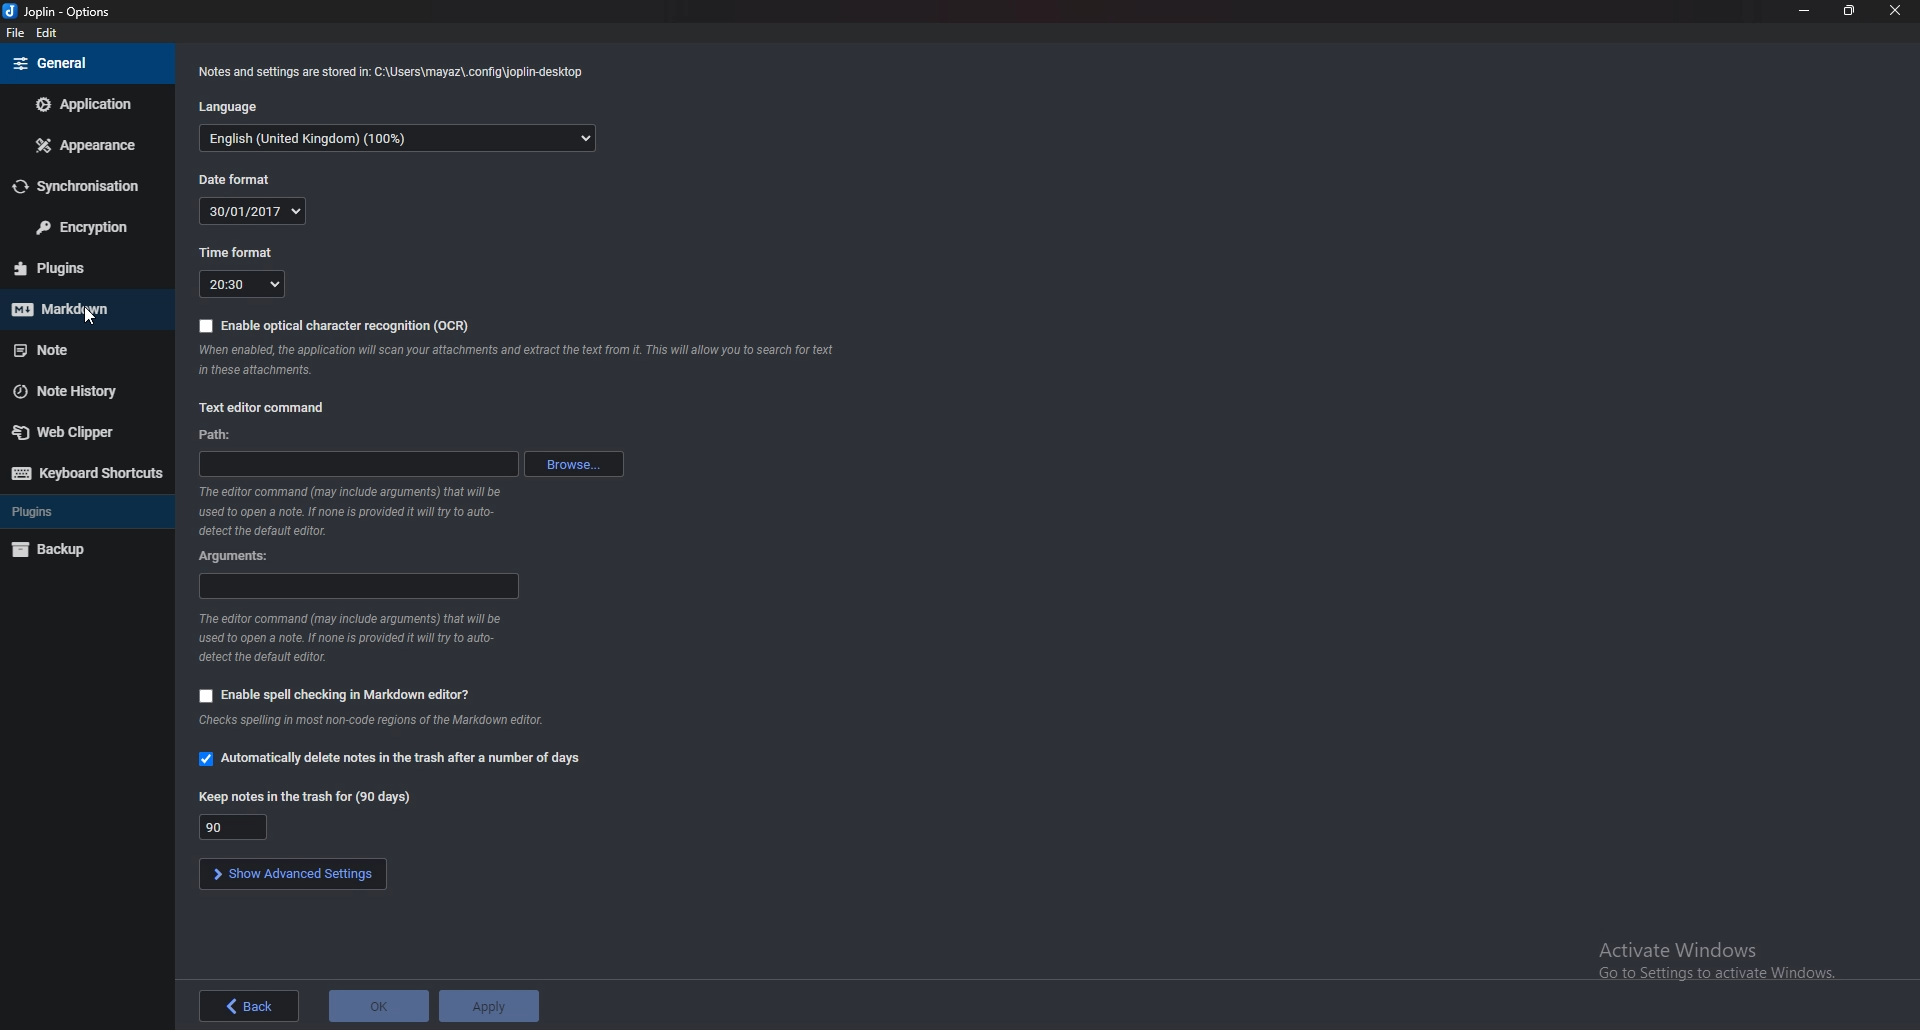 Image resolution: width=1920 pixels, height=1030 pixels. I want to click on Arguments, so click(241, 556).